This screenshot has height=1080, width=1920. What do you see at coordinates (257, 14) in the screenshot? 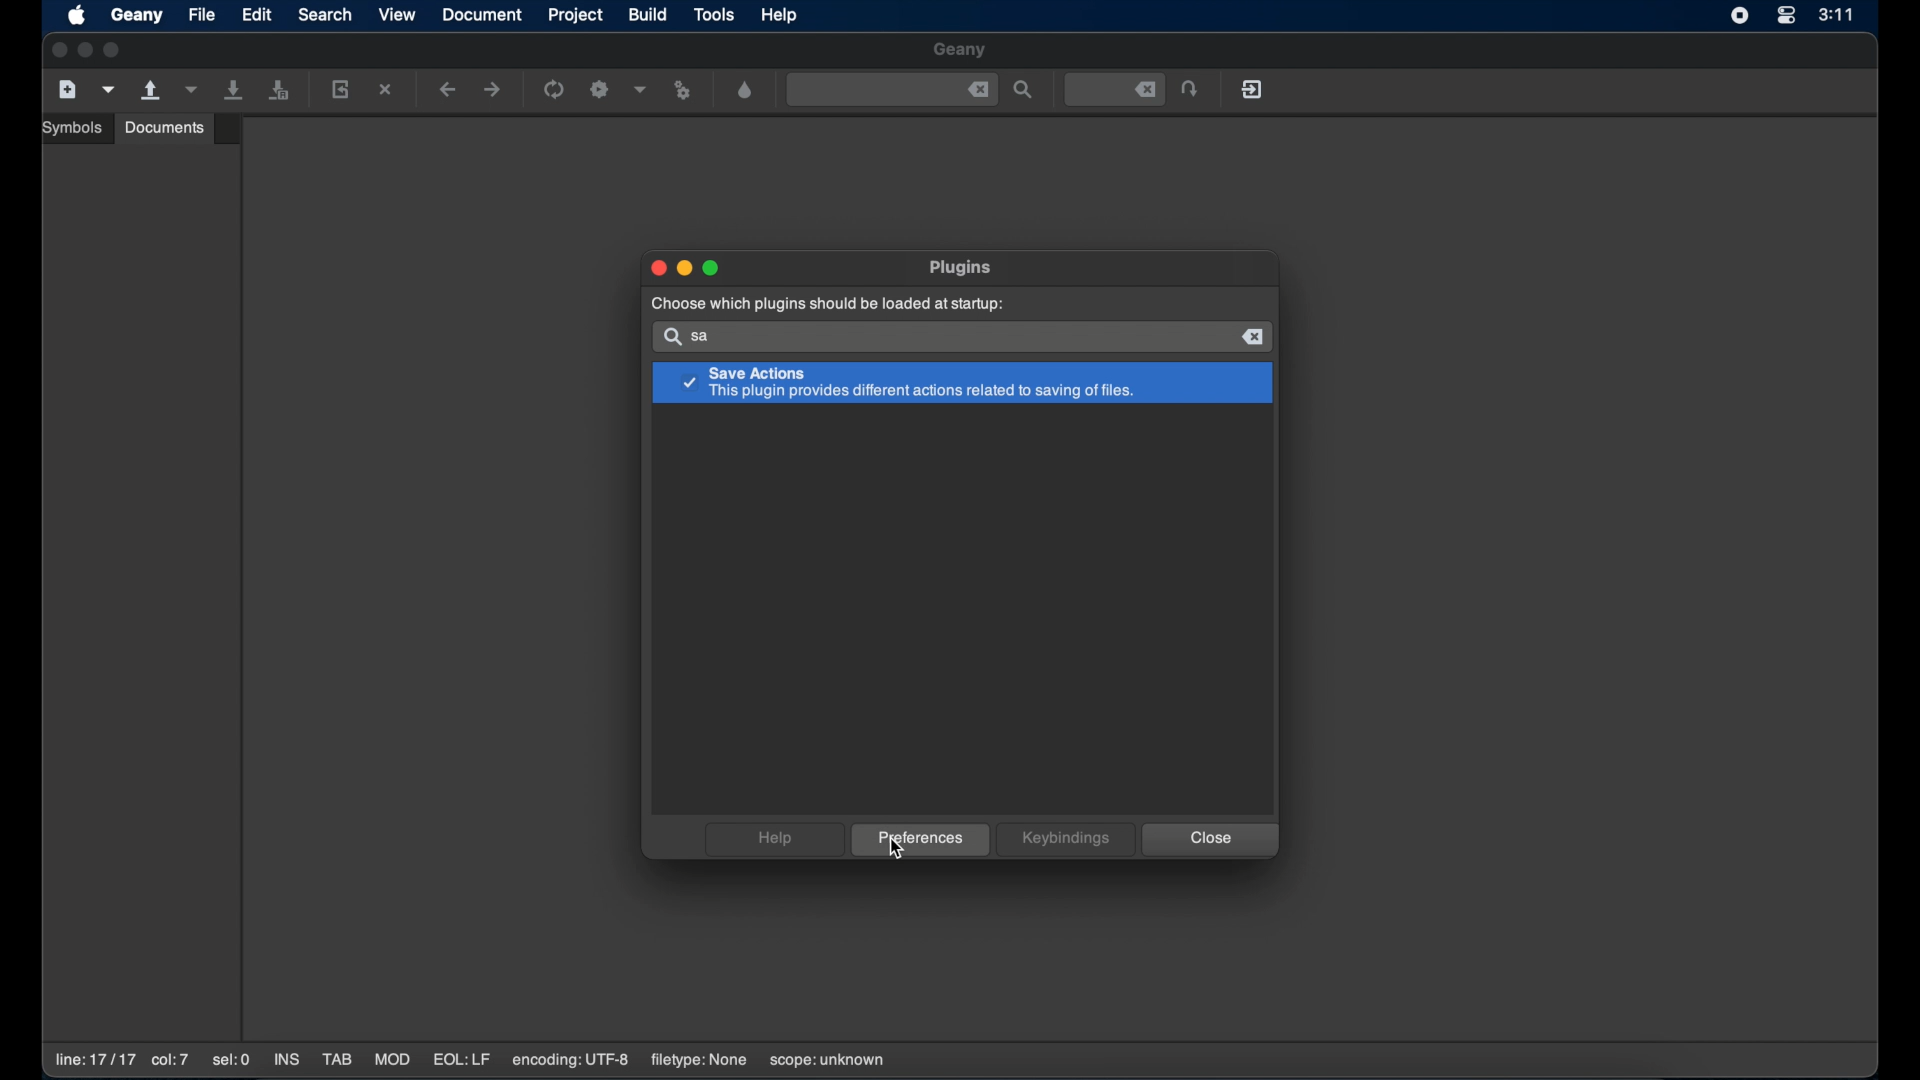
I see `edit` at bounding box center [257, 14].